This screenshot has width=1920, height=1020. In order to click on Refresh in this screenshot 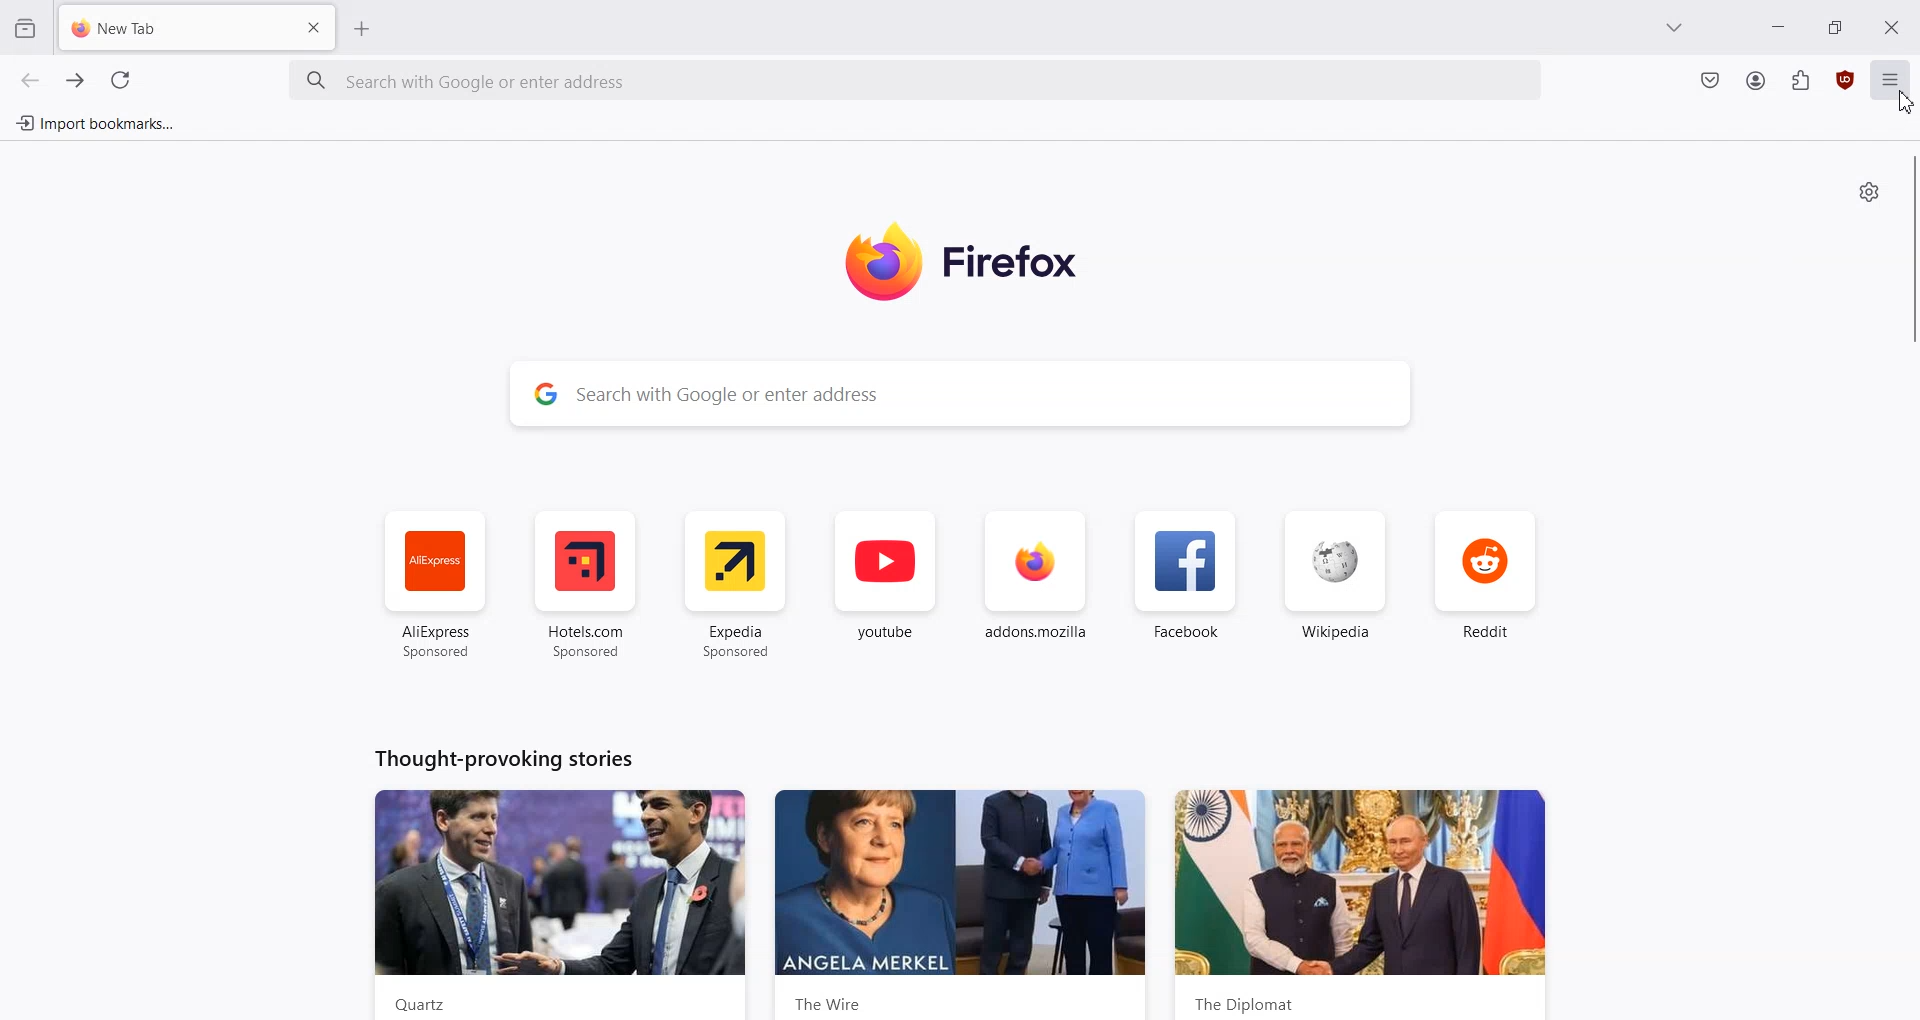, I will do `click(121, 80)`.